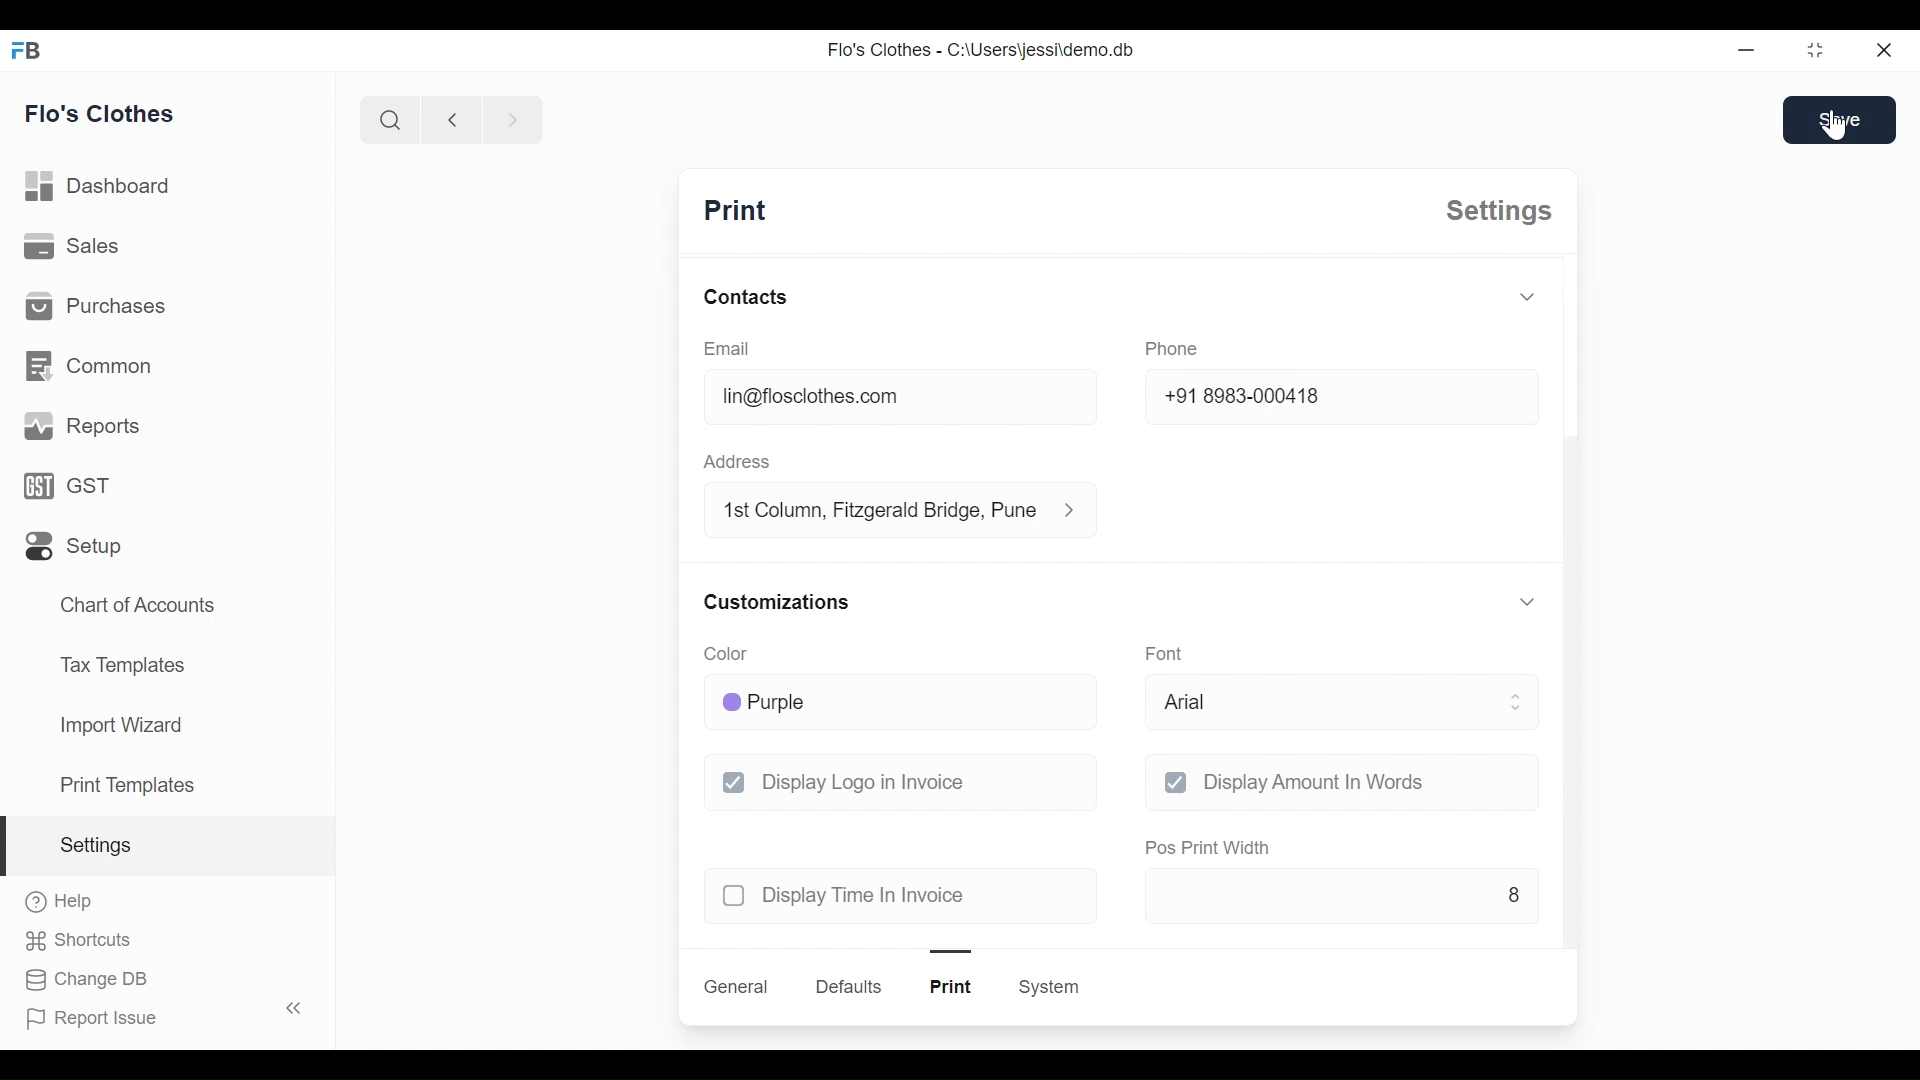 This screenshot has width=1920, height=1080. I want to click on print, so click(952, 986).